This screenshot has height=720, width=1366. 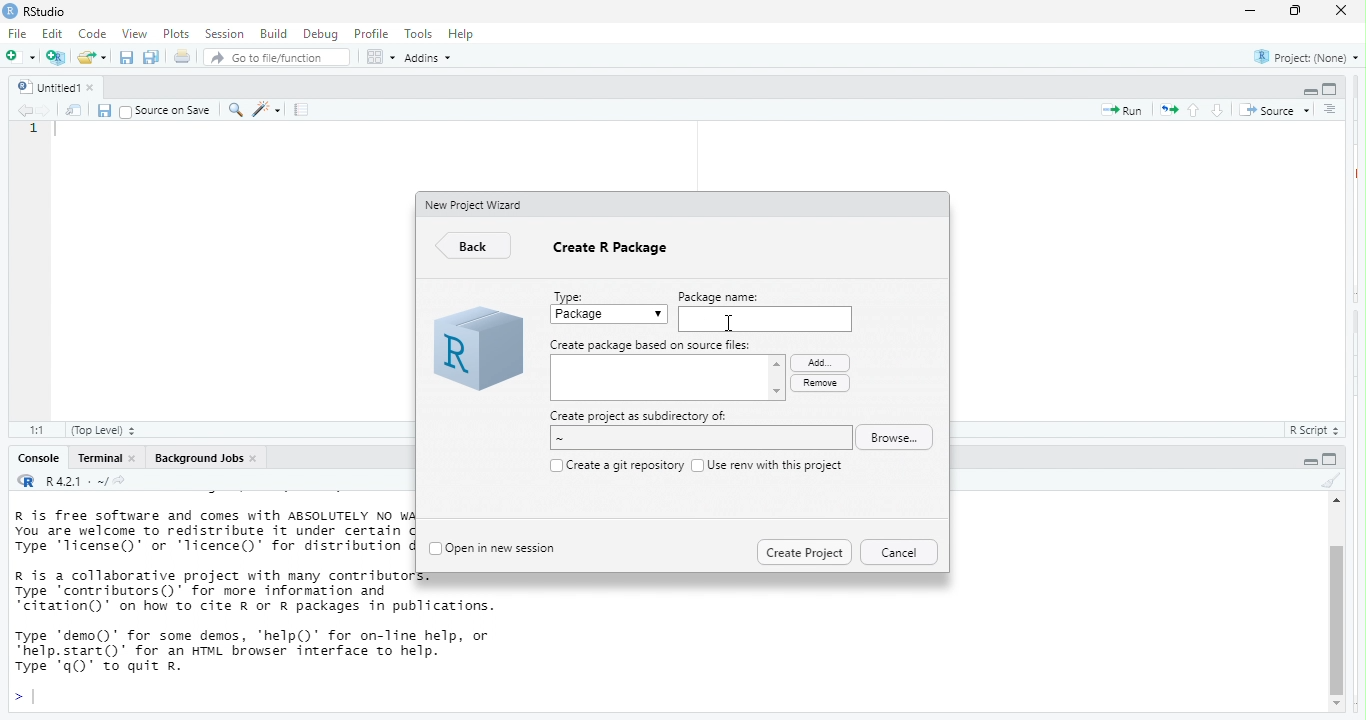 I want to click on  Source on Save, so click(x=166, y=111).